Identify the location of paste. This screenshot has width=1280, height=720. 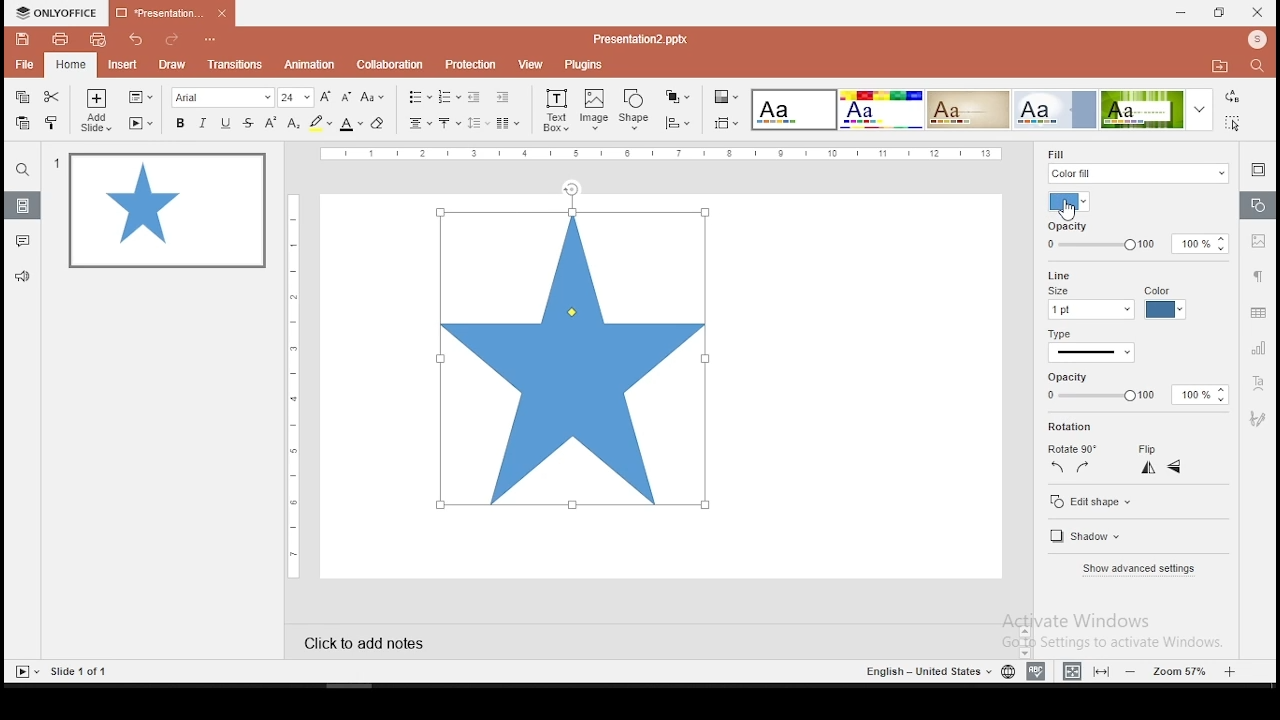
(22, 123).